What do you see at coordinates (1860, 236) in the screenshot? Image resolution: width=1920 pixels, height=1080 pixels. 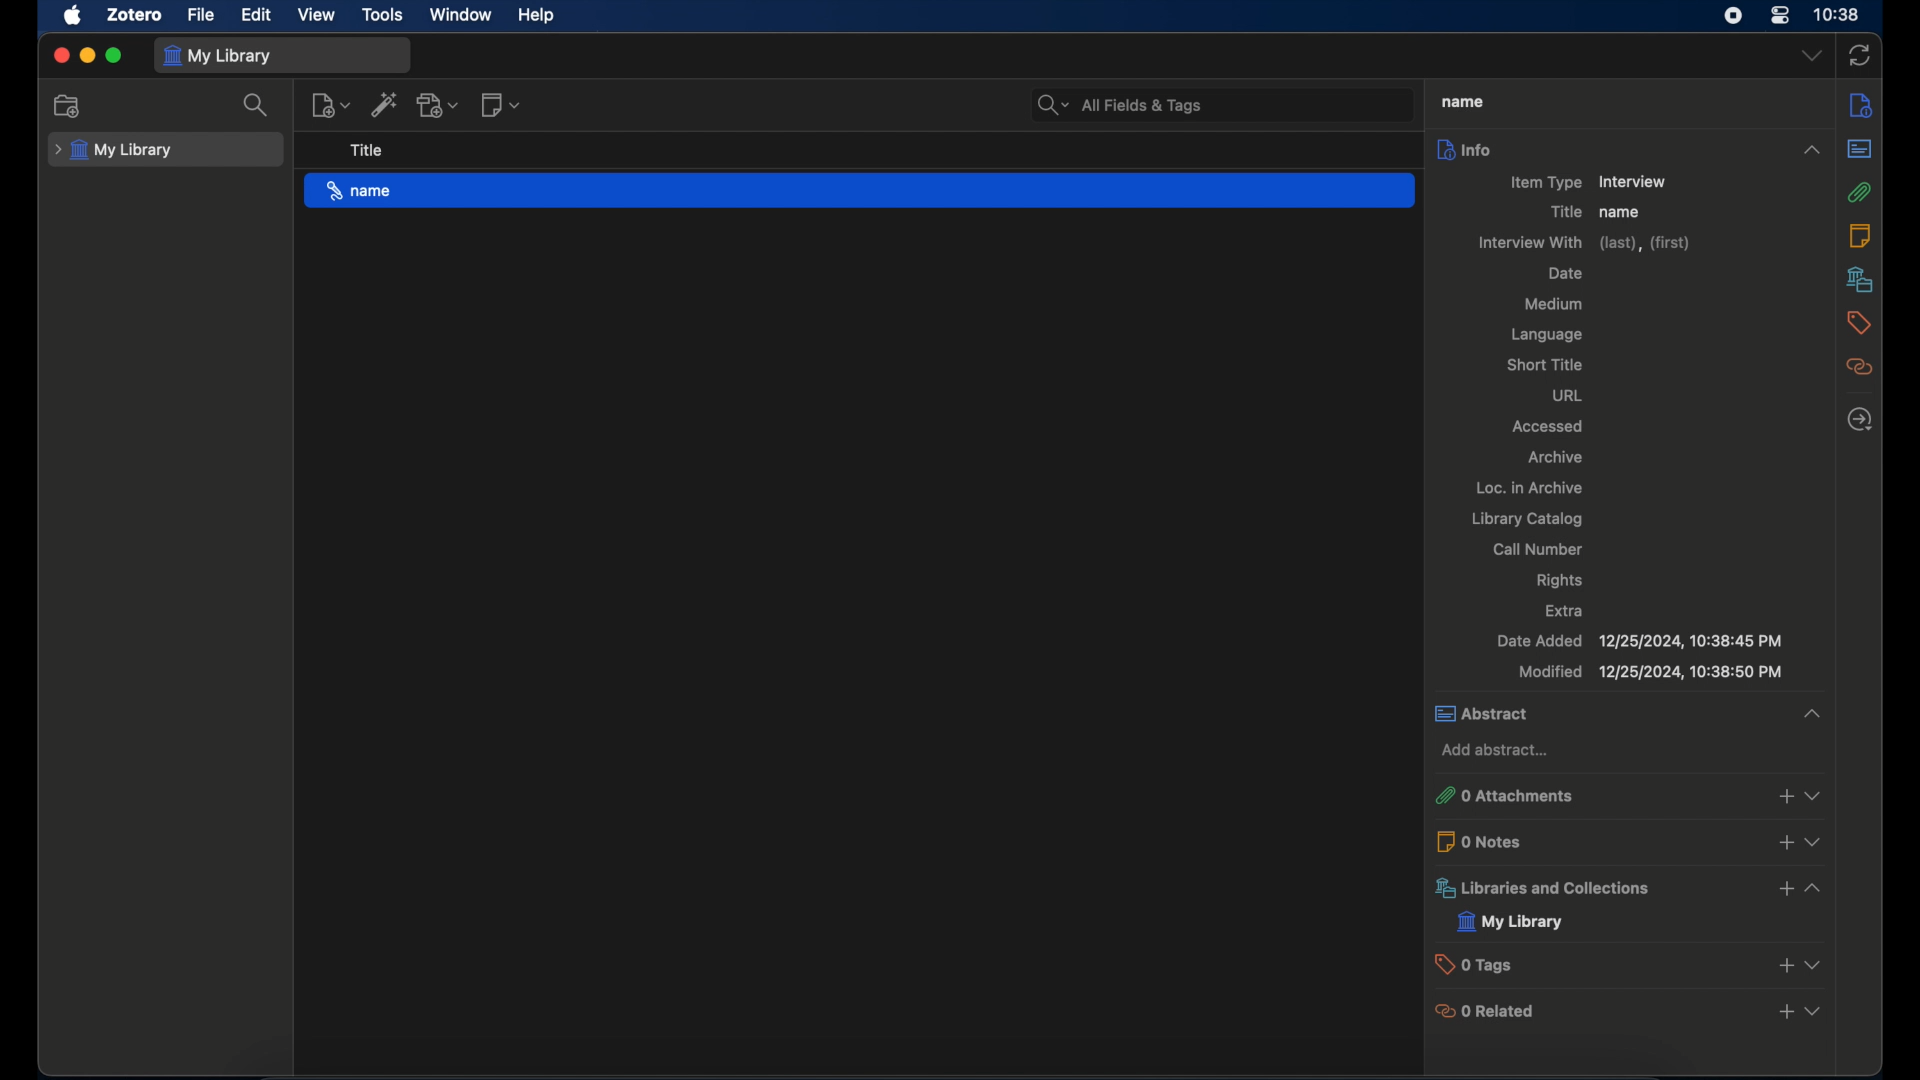 I see `notes` at bounding box center [1860, 236].